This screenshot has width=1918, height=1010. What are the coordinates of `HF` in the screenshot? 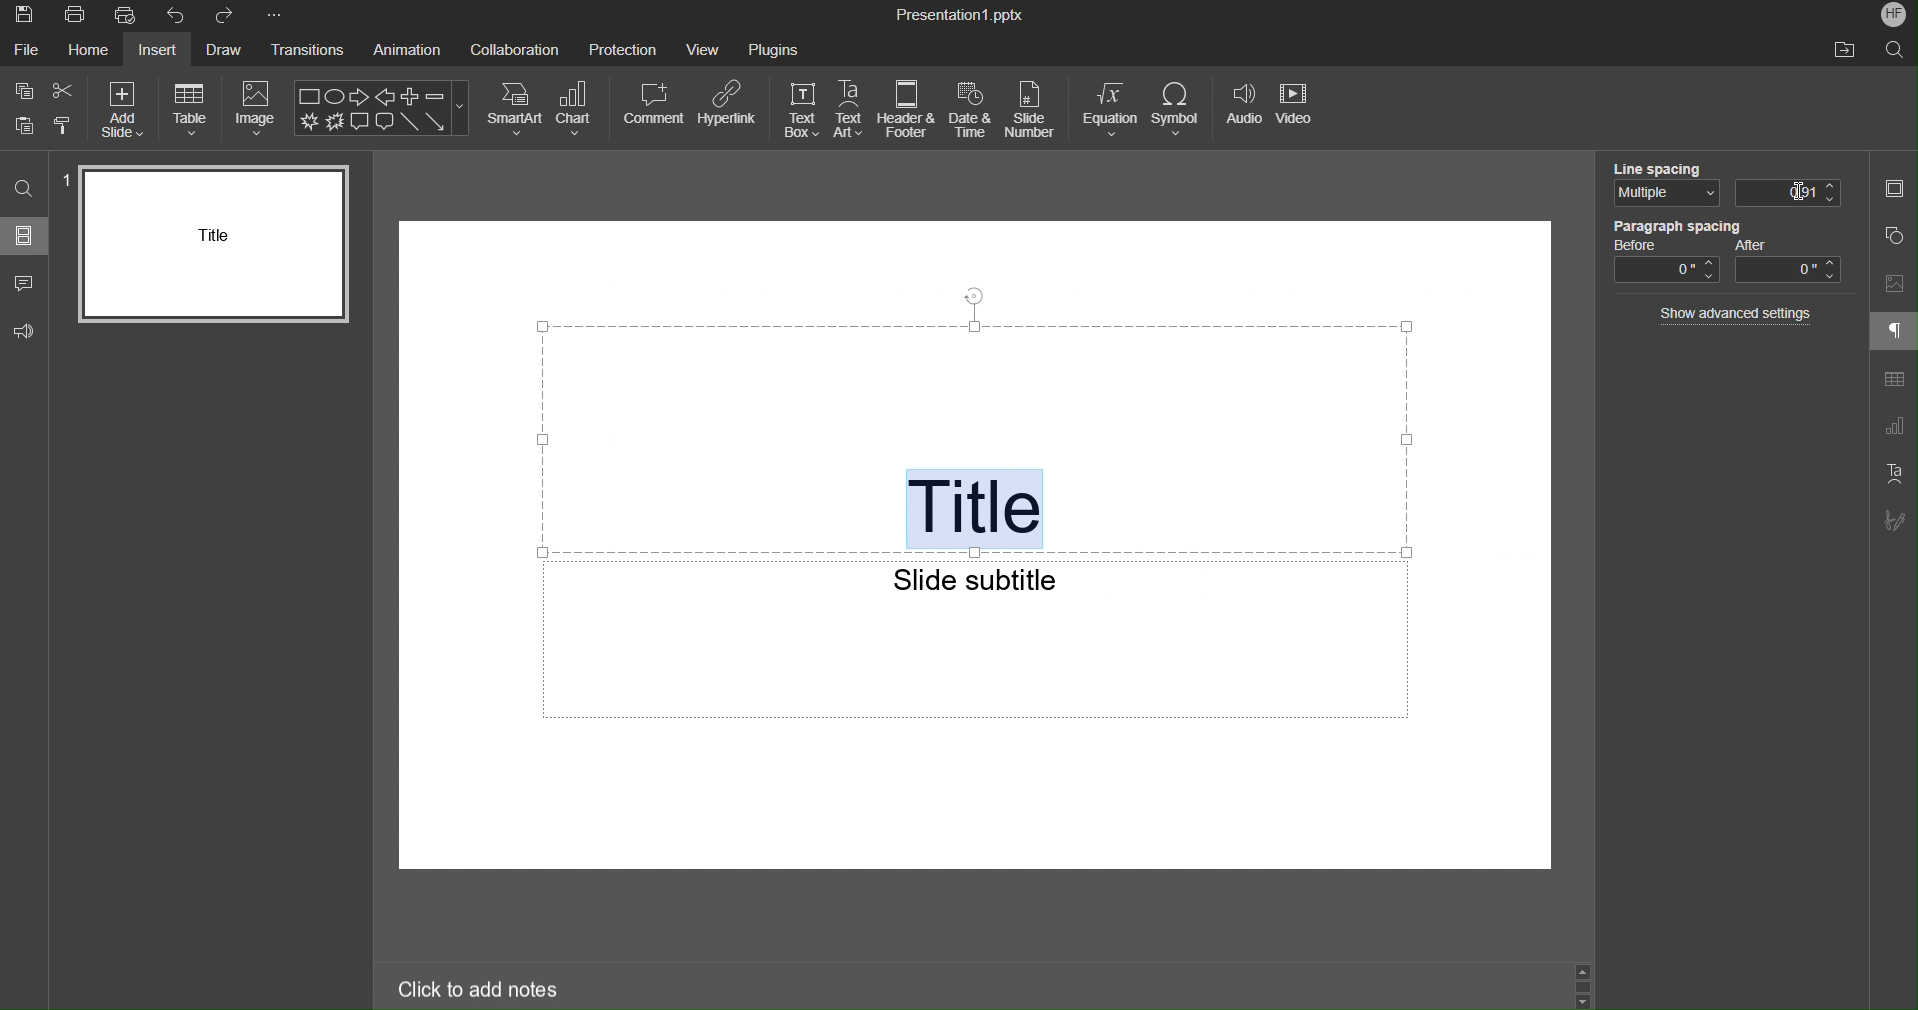 It's located at (1893, 16).